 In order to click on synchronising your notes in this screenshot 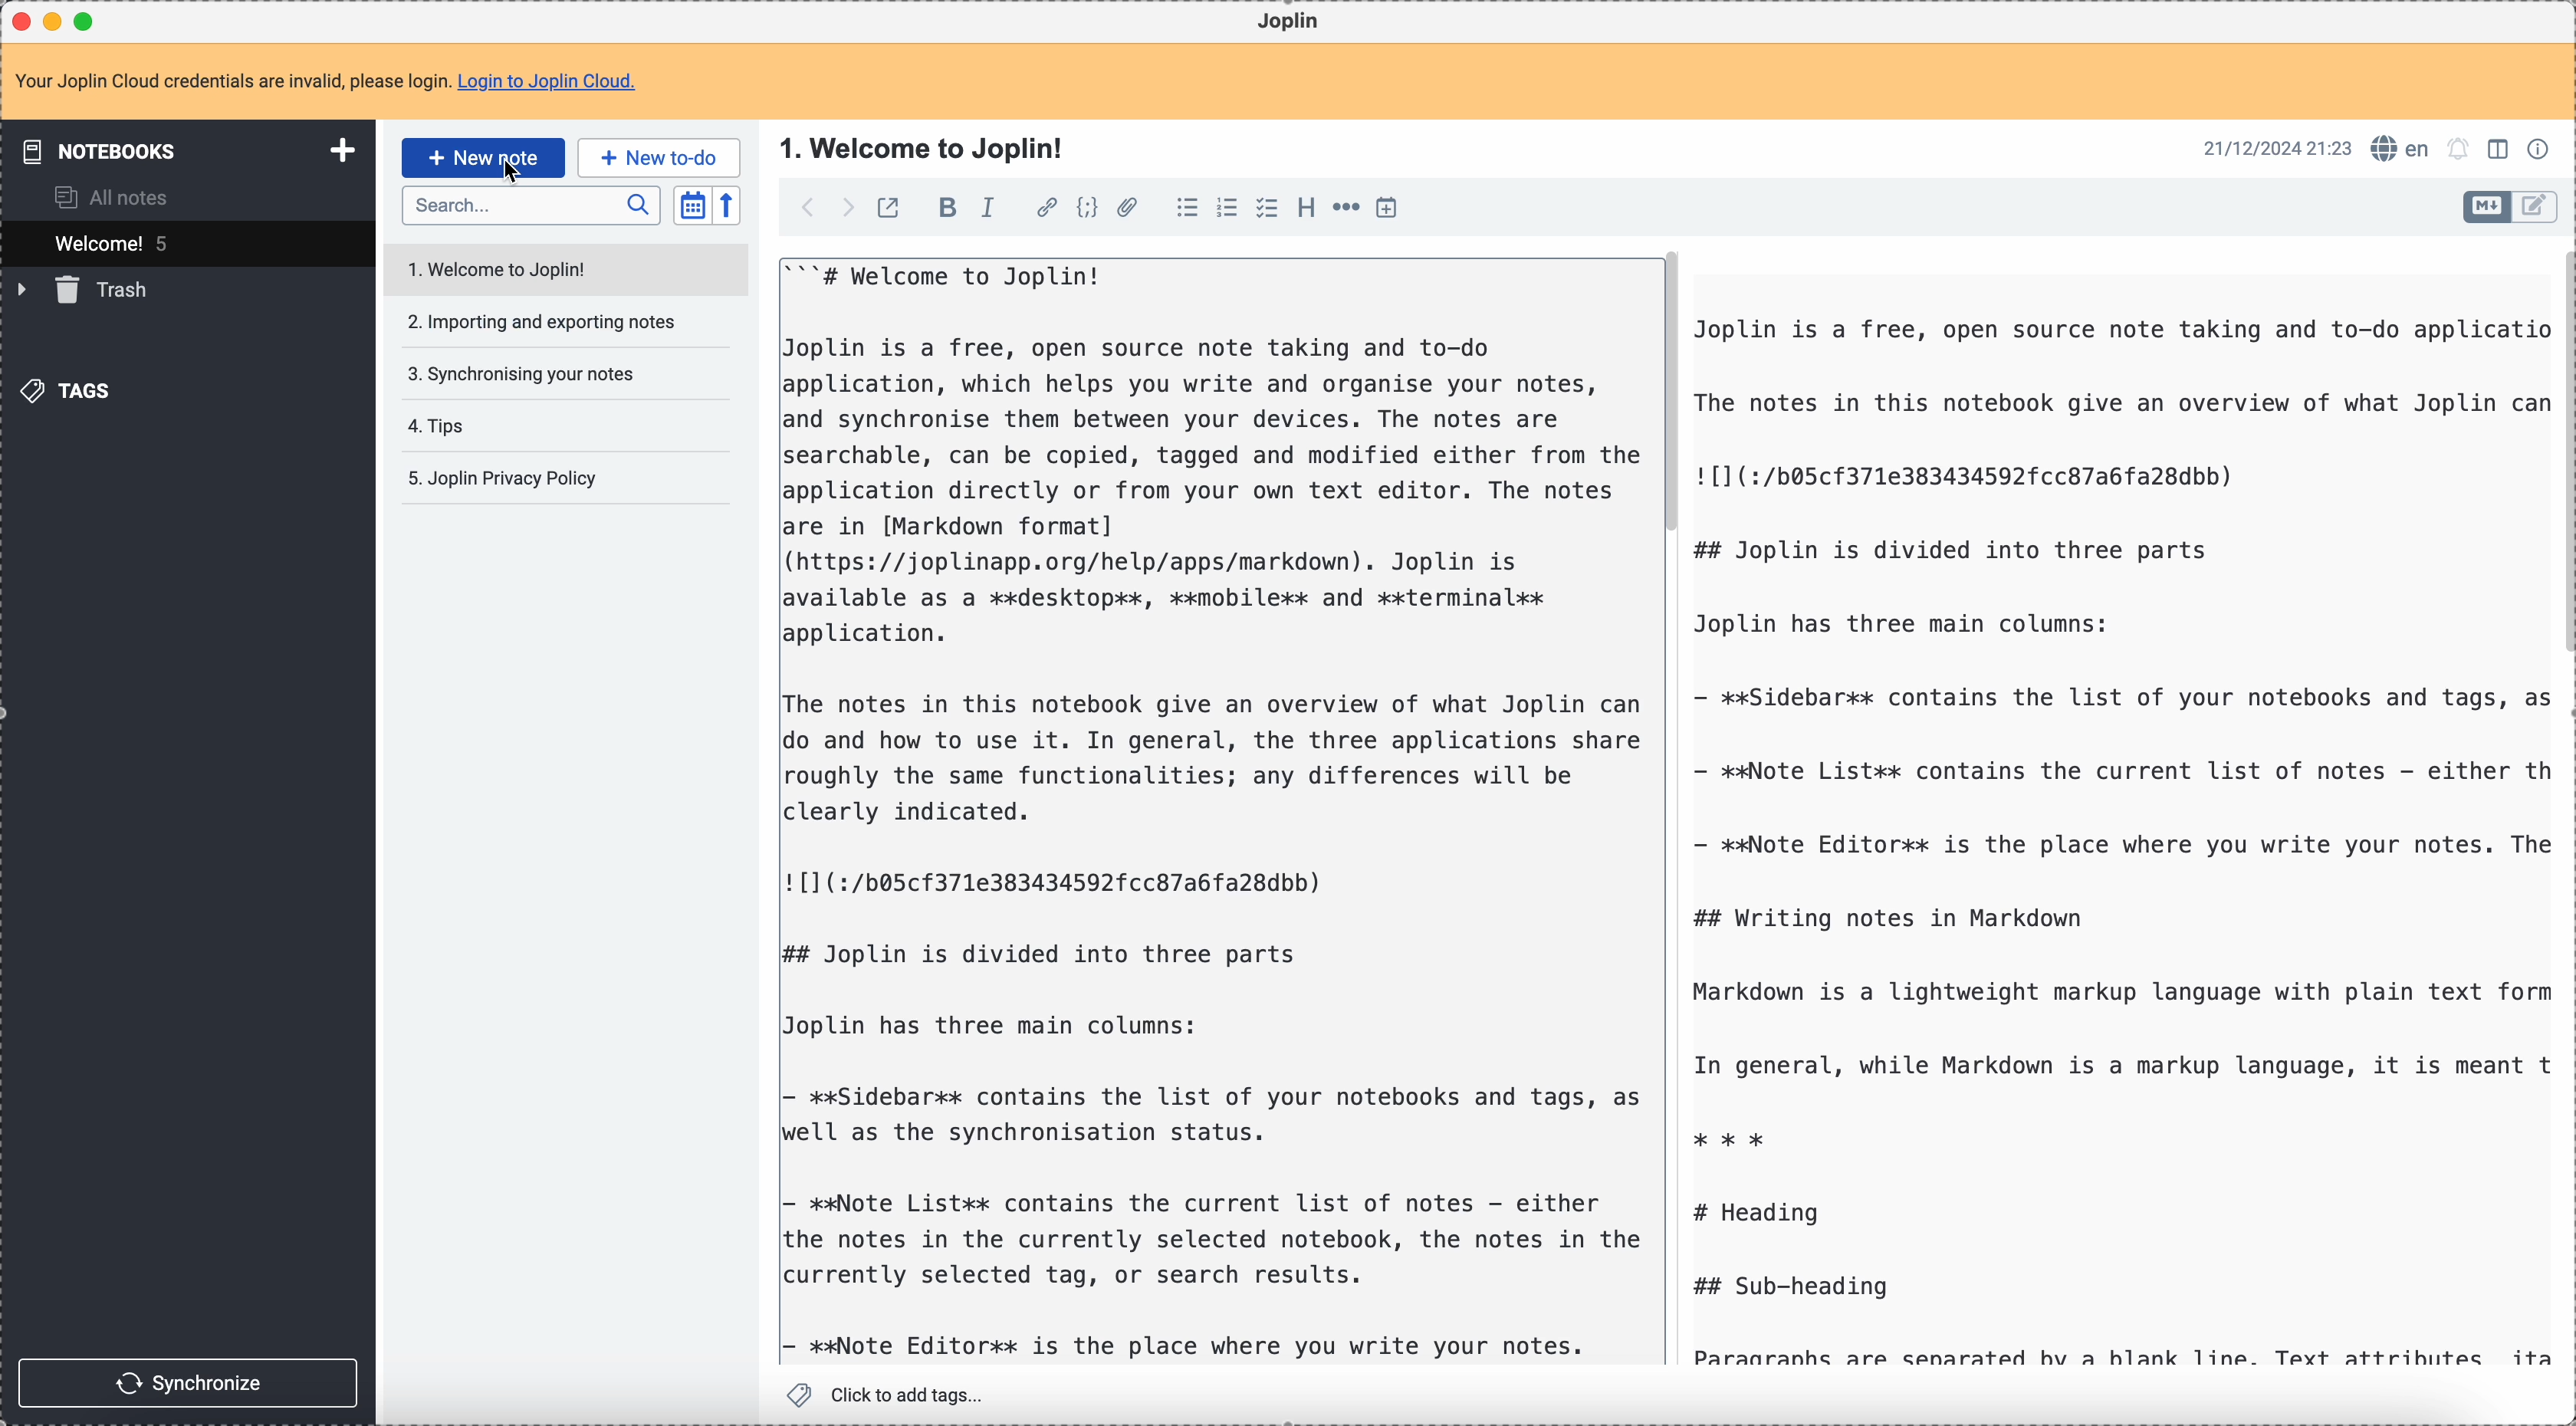, I will do `click(520, 375)`.